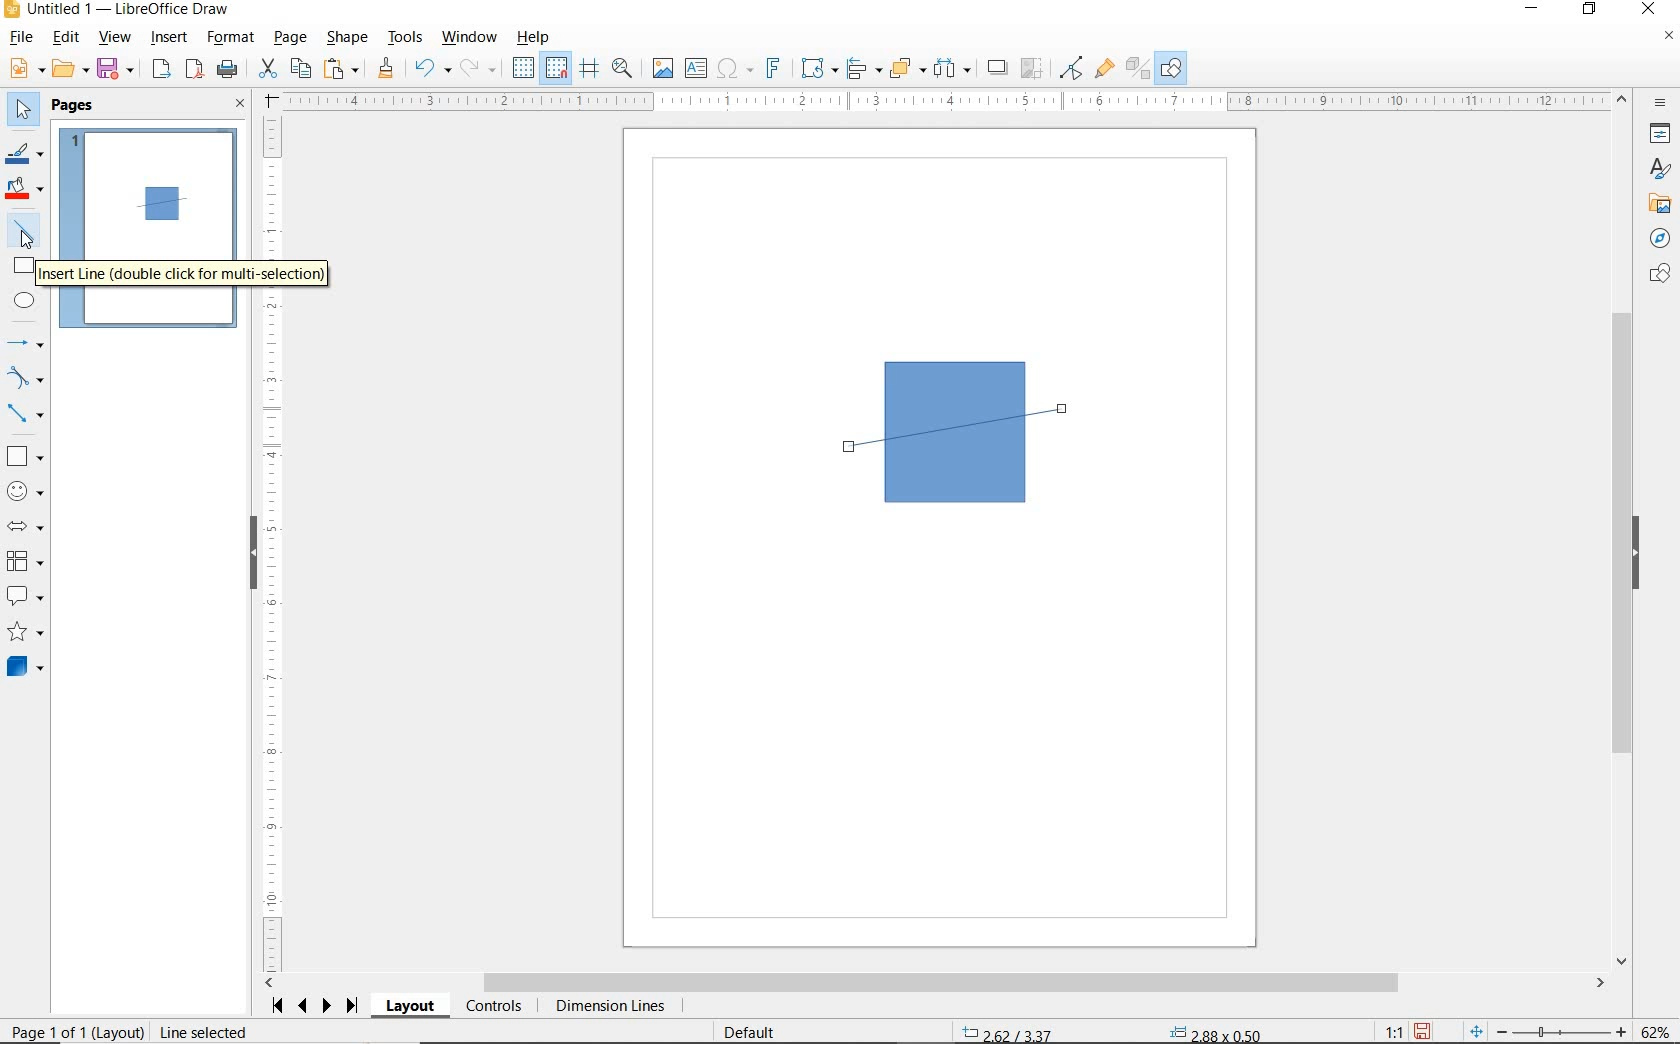 This screenshot has height=1044, width=1680. Describe the element at coordinates (946, 101) in the screenshot. I see `RULER` at that location.